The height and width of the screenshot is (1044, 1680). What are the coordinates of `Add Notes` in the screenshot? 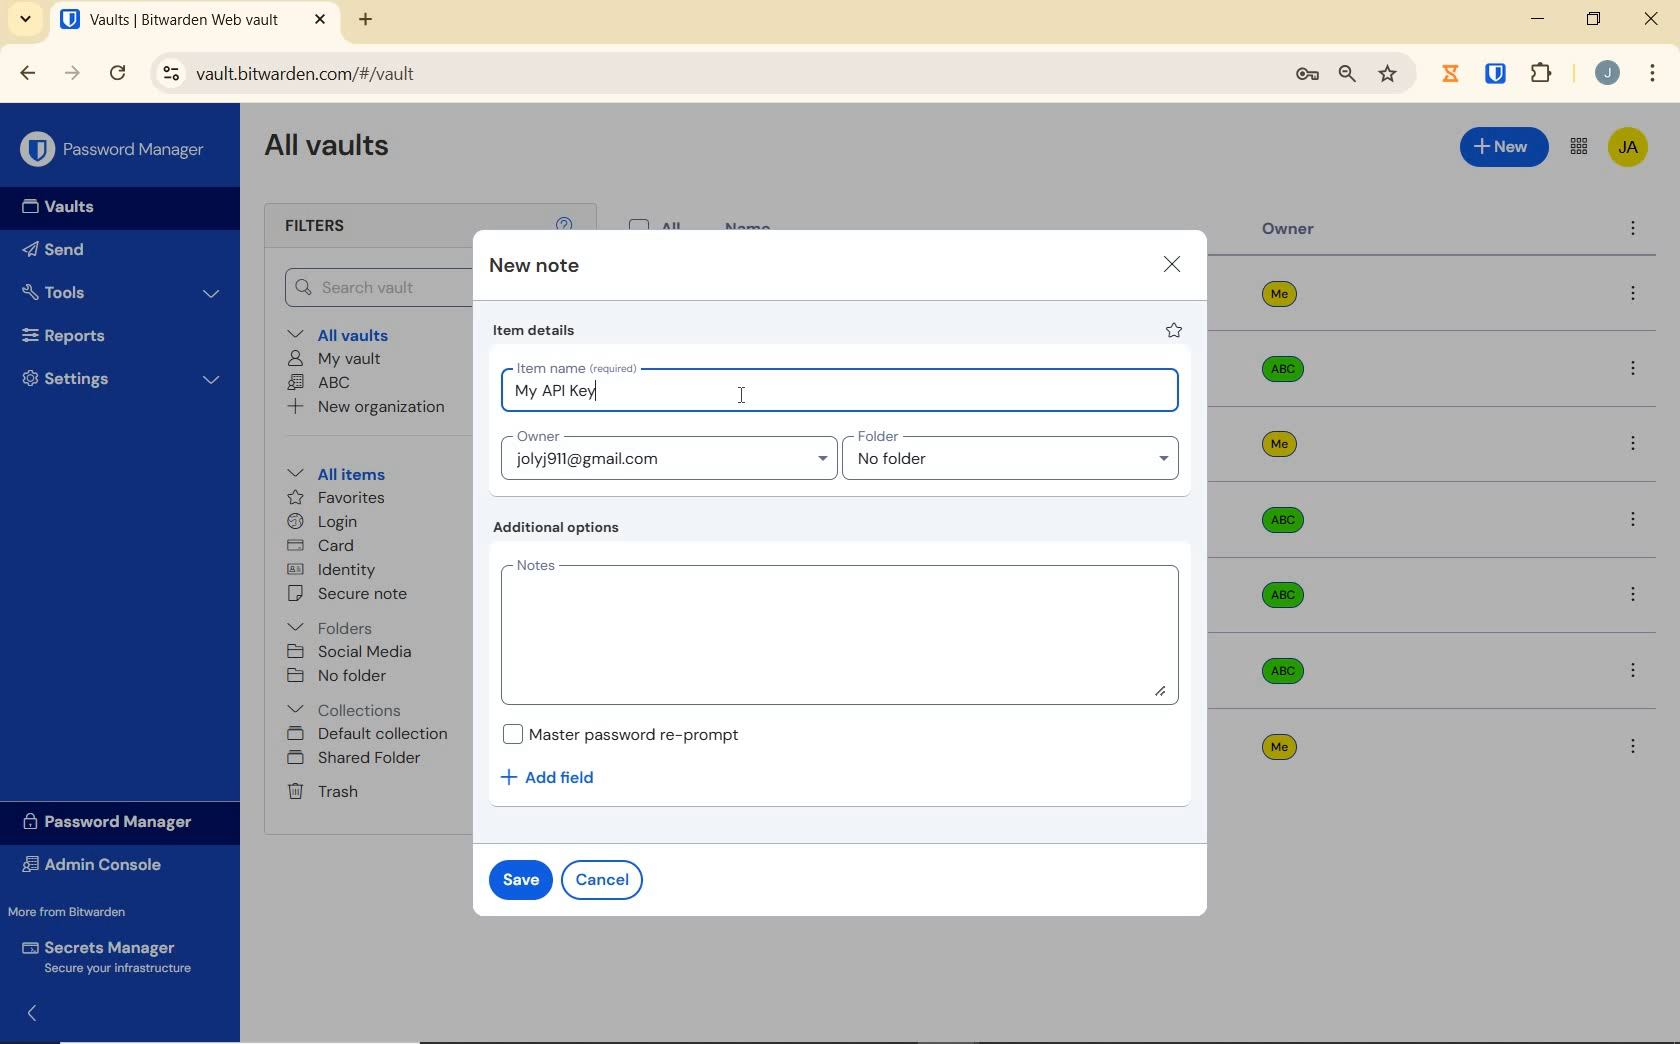 It's located at (843, 632).